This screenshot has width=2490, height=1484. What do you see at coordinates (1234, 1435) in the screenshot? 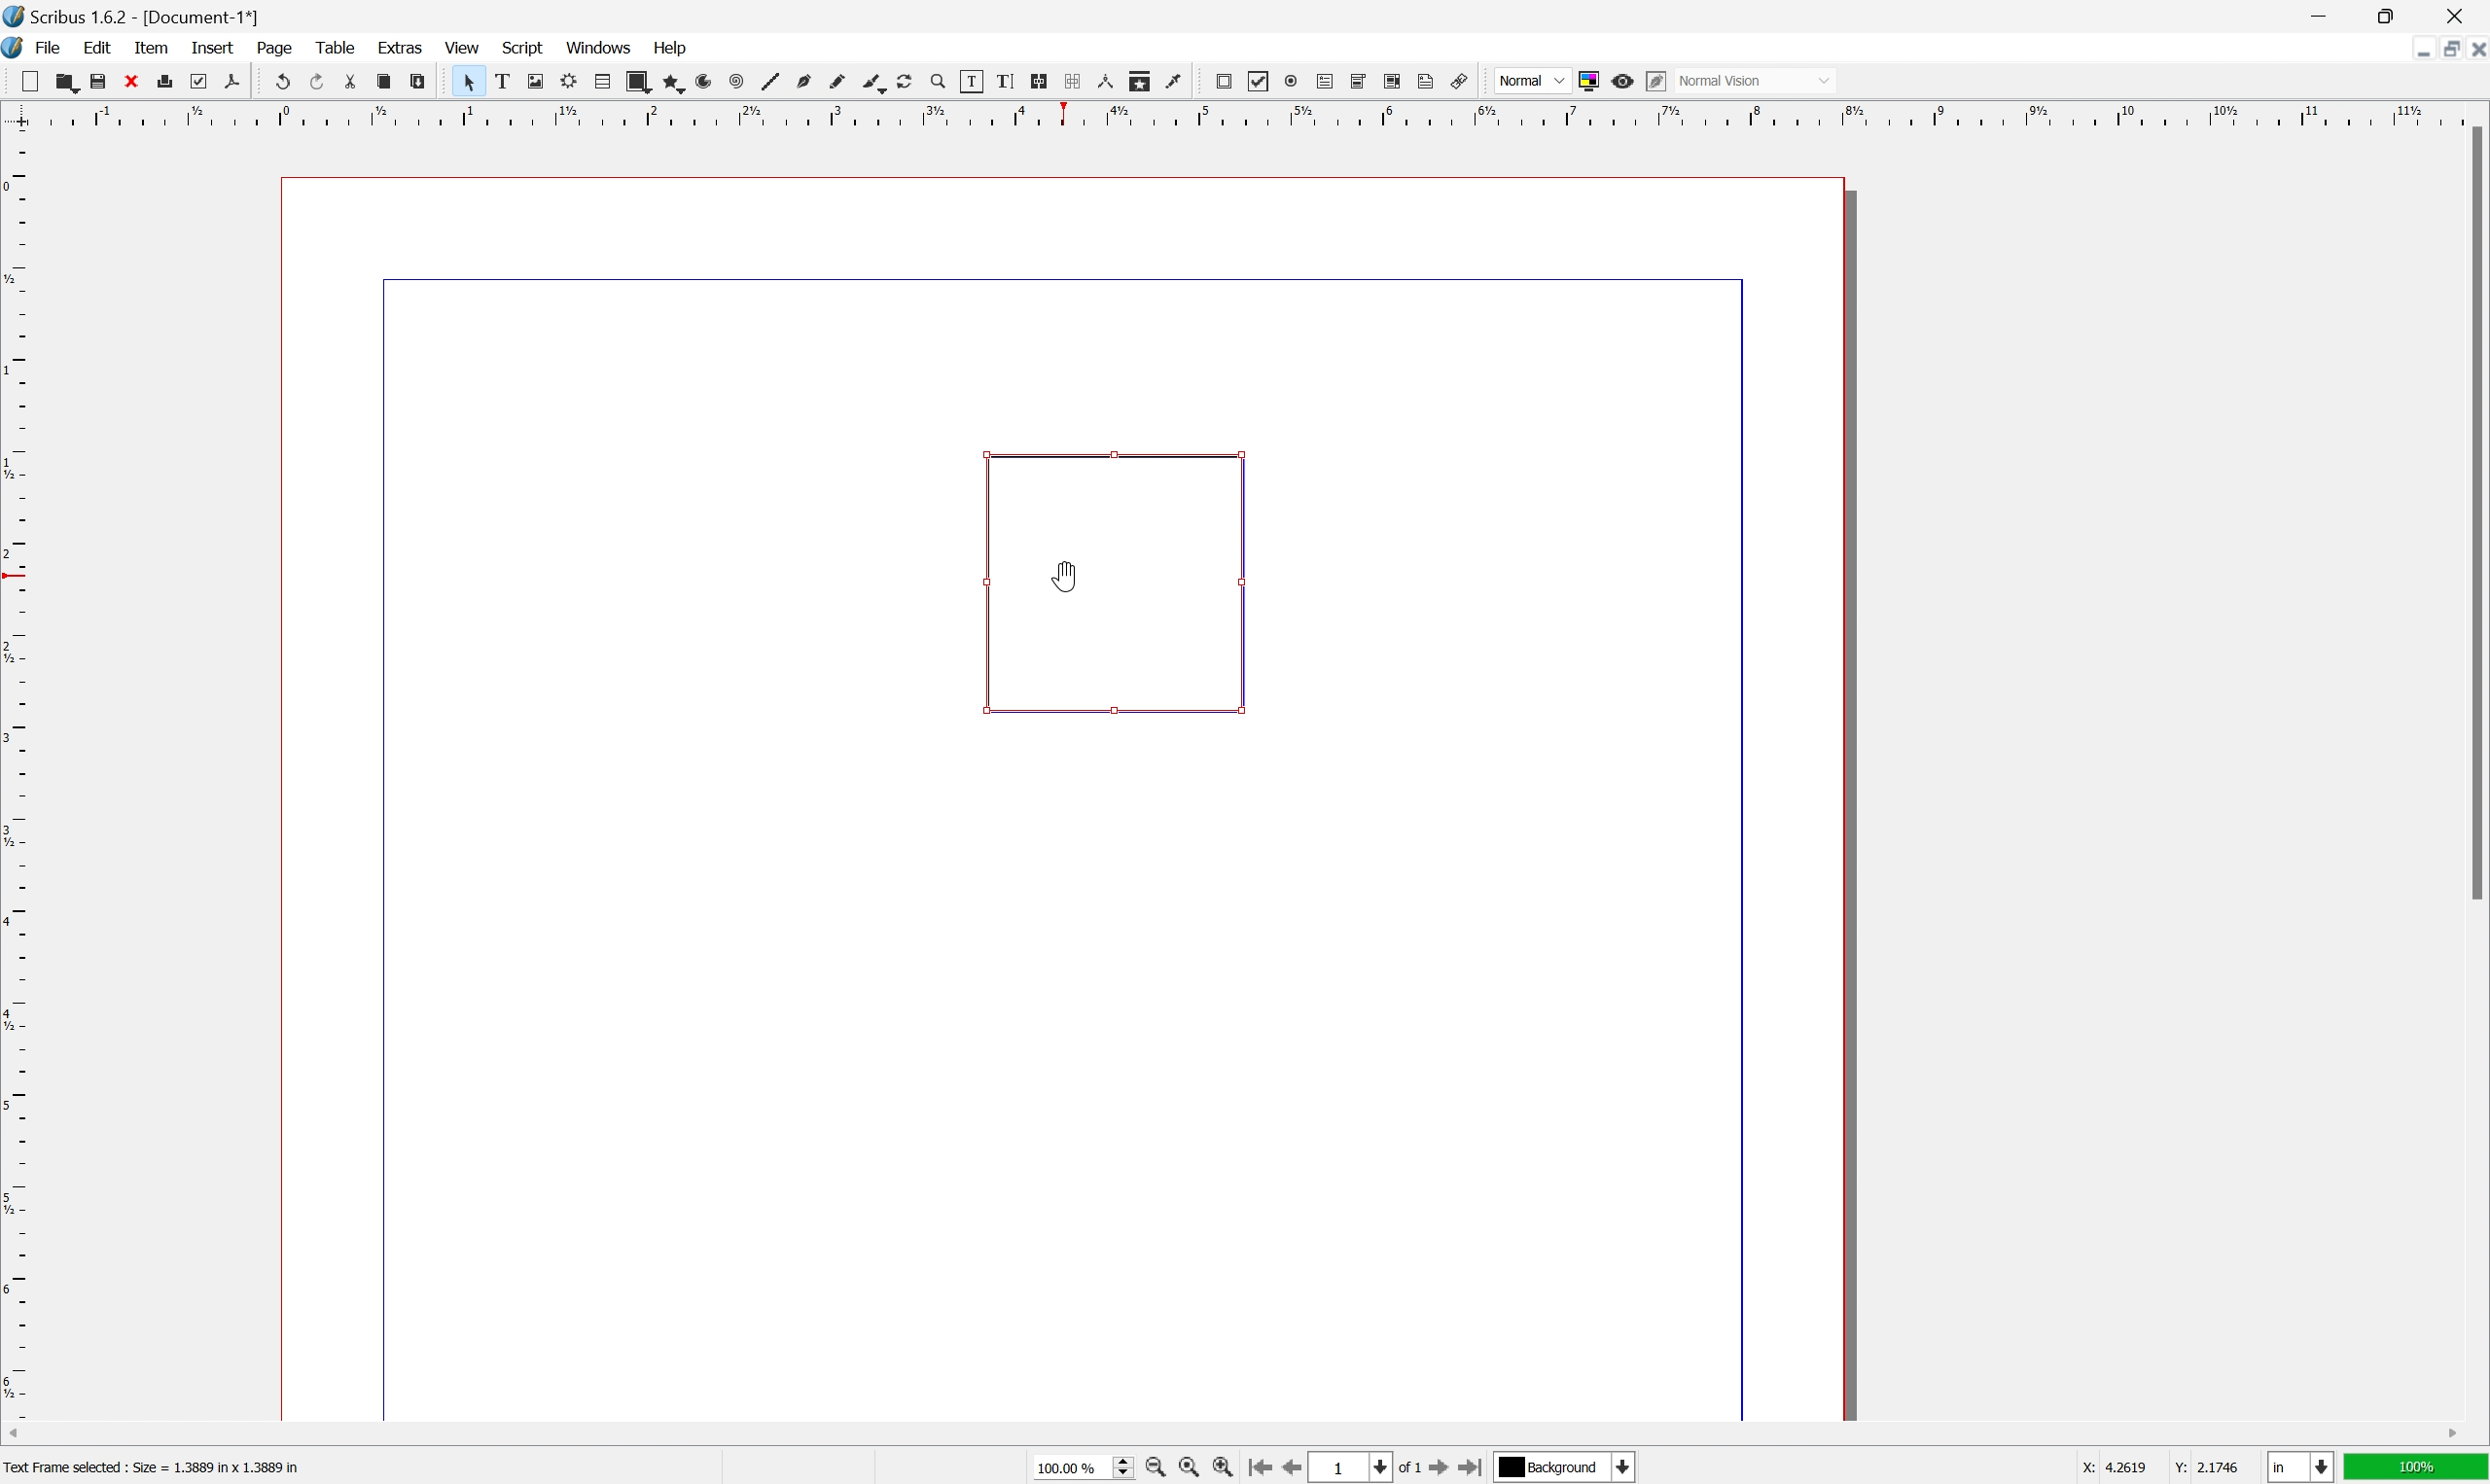
I see `scroll bar` at bounding box center [1234, 1435].